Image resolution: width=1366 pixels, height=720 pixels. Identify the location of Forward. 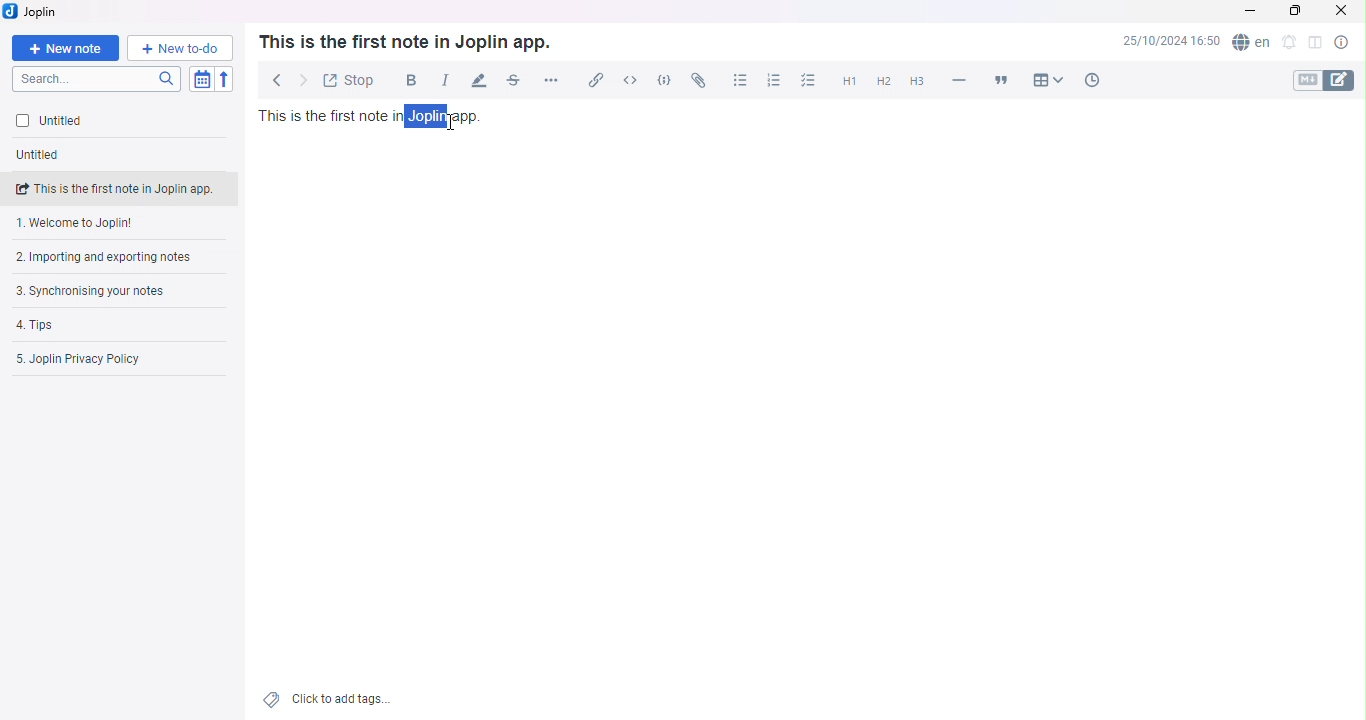
(301, 80).